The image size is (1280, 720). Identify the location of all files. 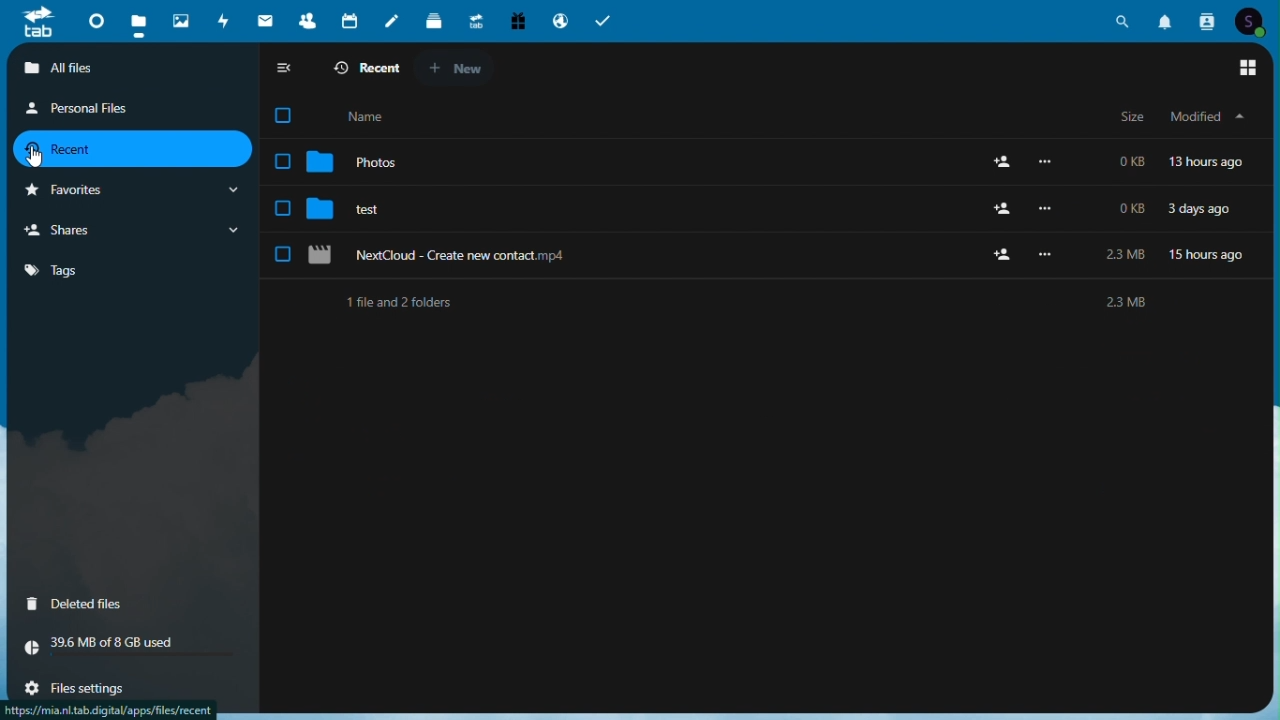
(134, 66).